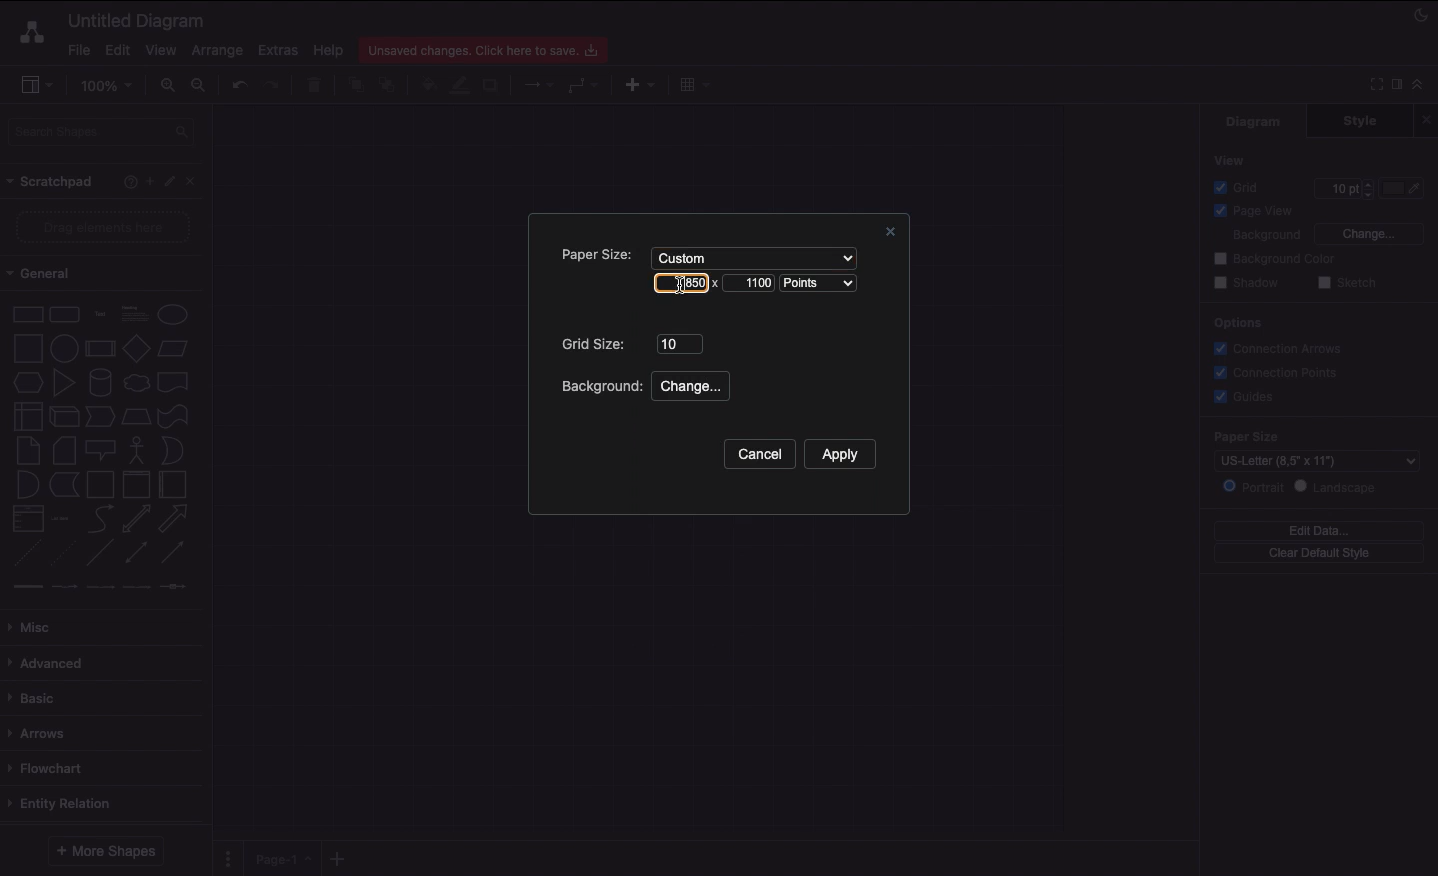 The height and width of the screenshot is (876, 1438). What do you see at coordinates (1246, 282) in the screenshot?
I see `Shadow` at bounding box center [1246, 282].